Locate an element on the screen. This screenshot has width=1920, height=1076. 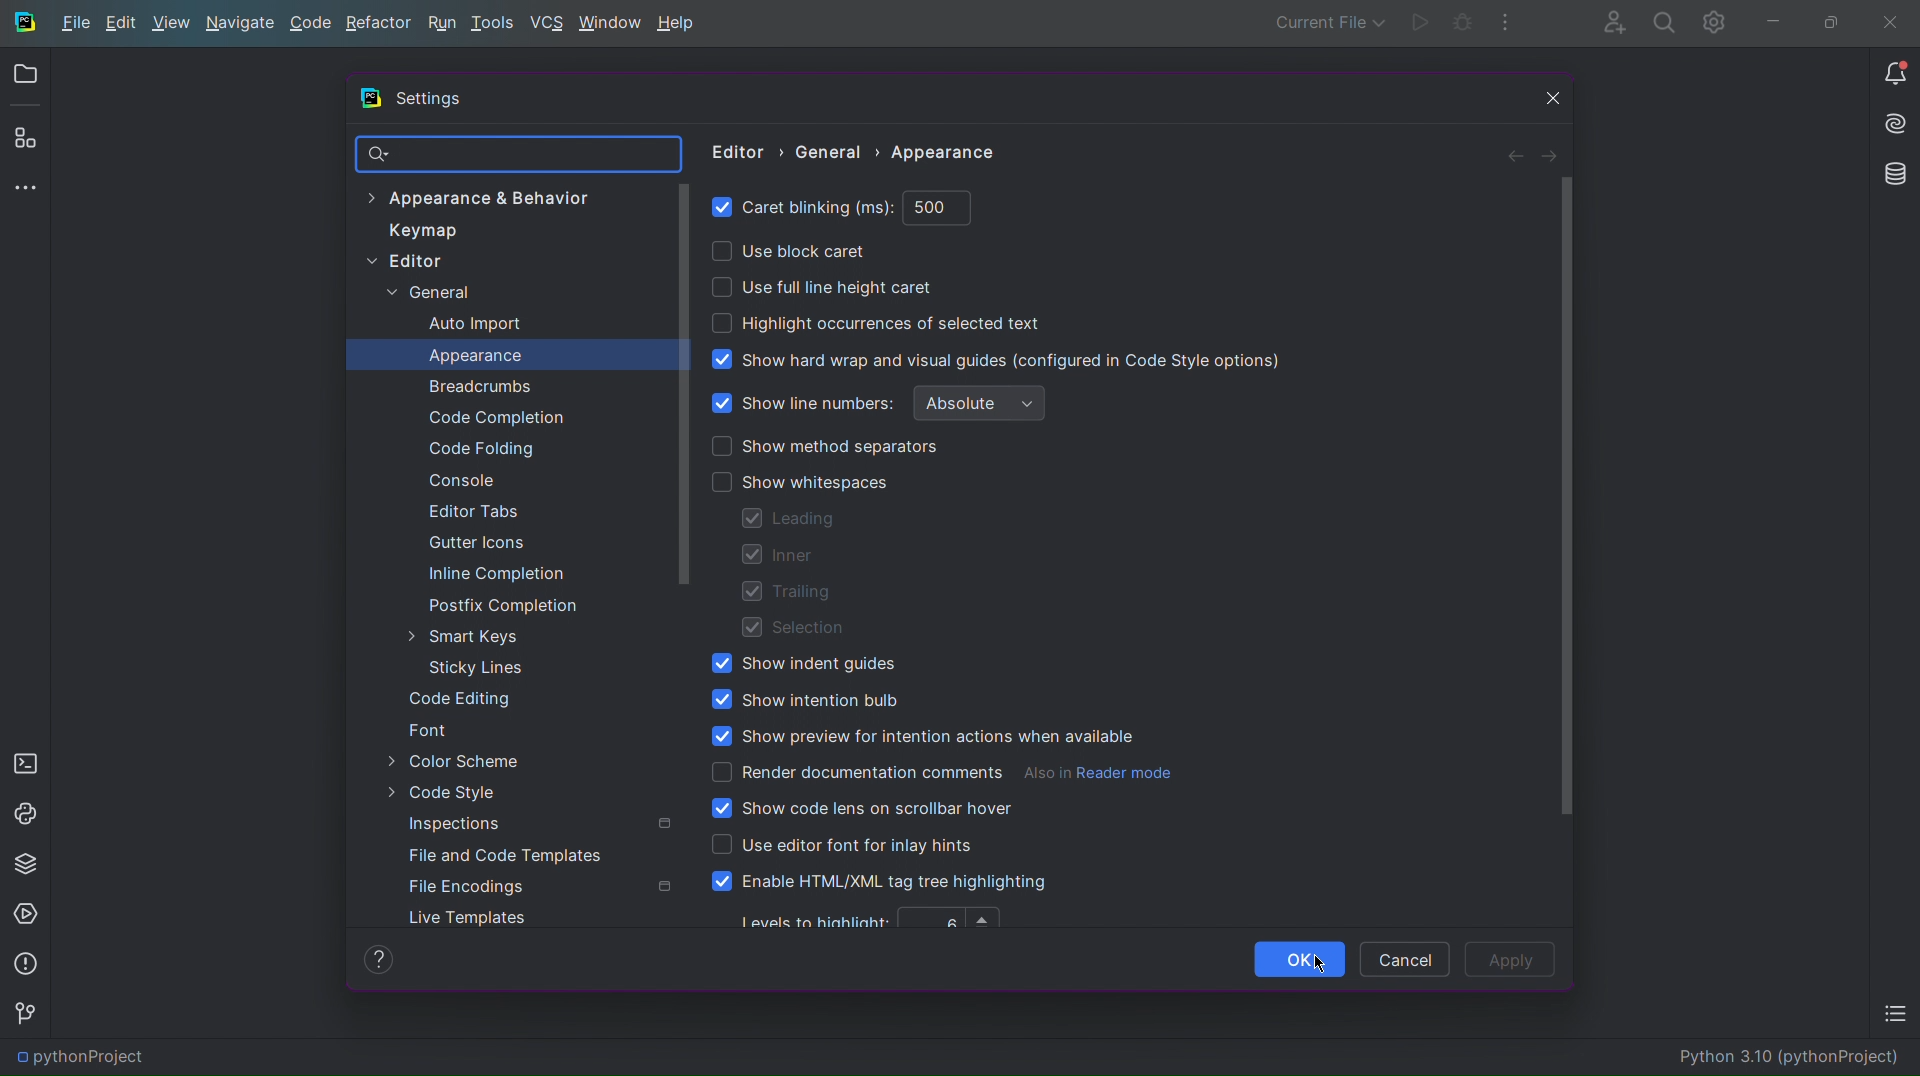
Editor Tabs is located at coordinates (469, 515).